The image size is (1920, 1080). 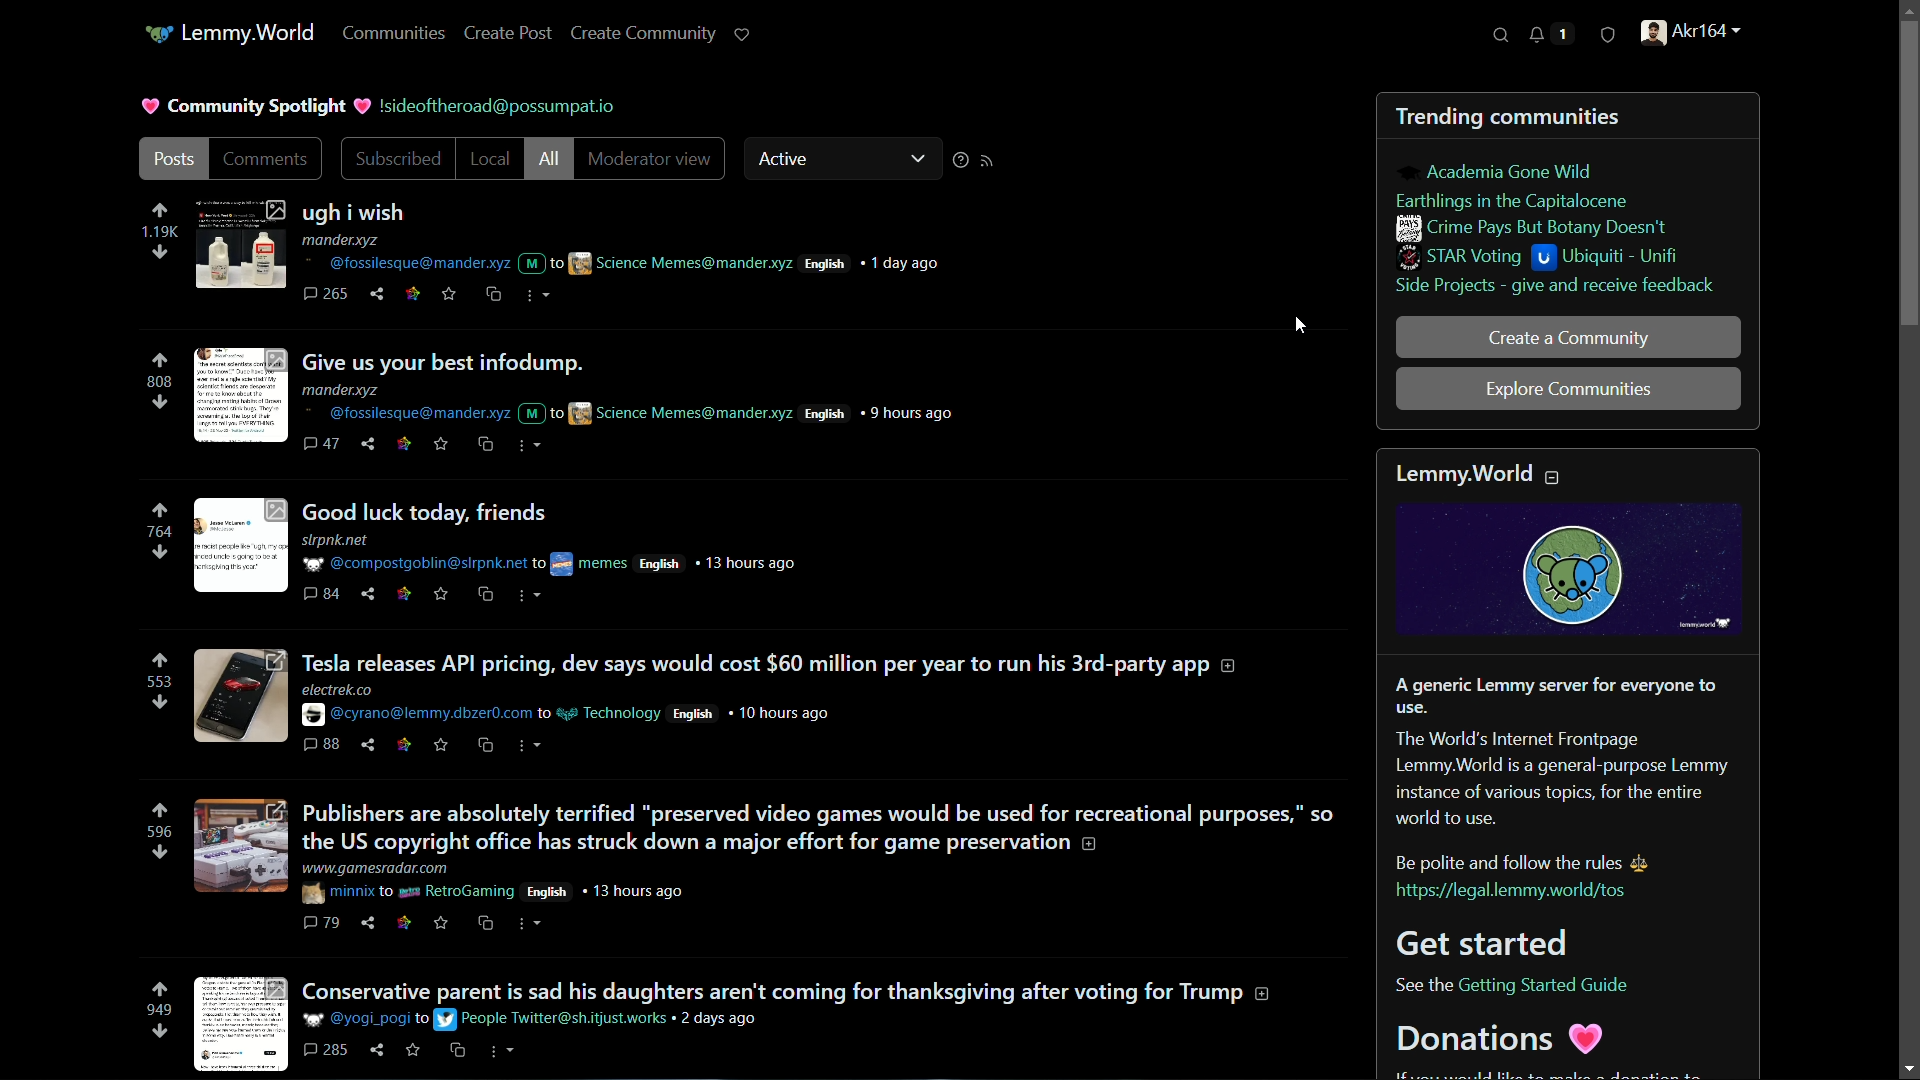 I want to click on science memes@mander.xyz, so click(x=681, y=412).